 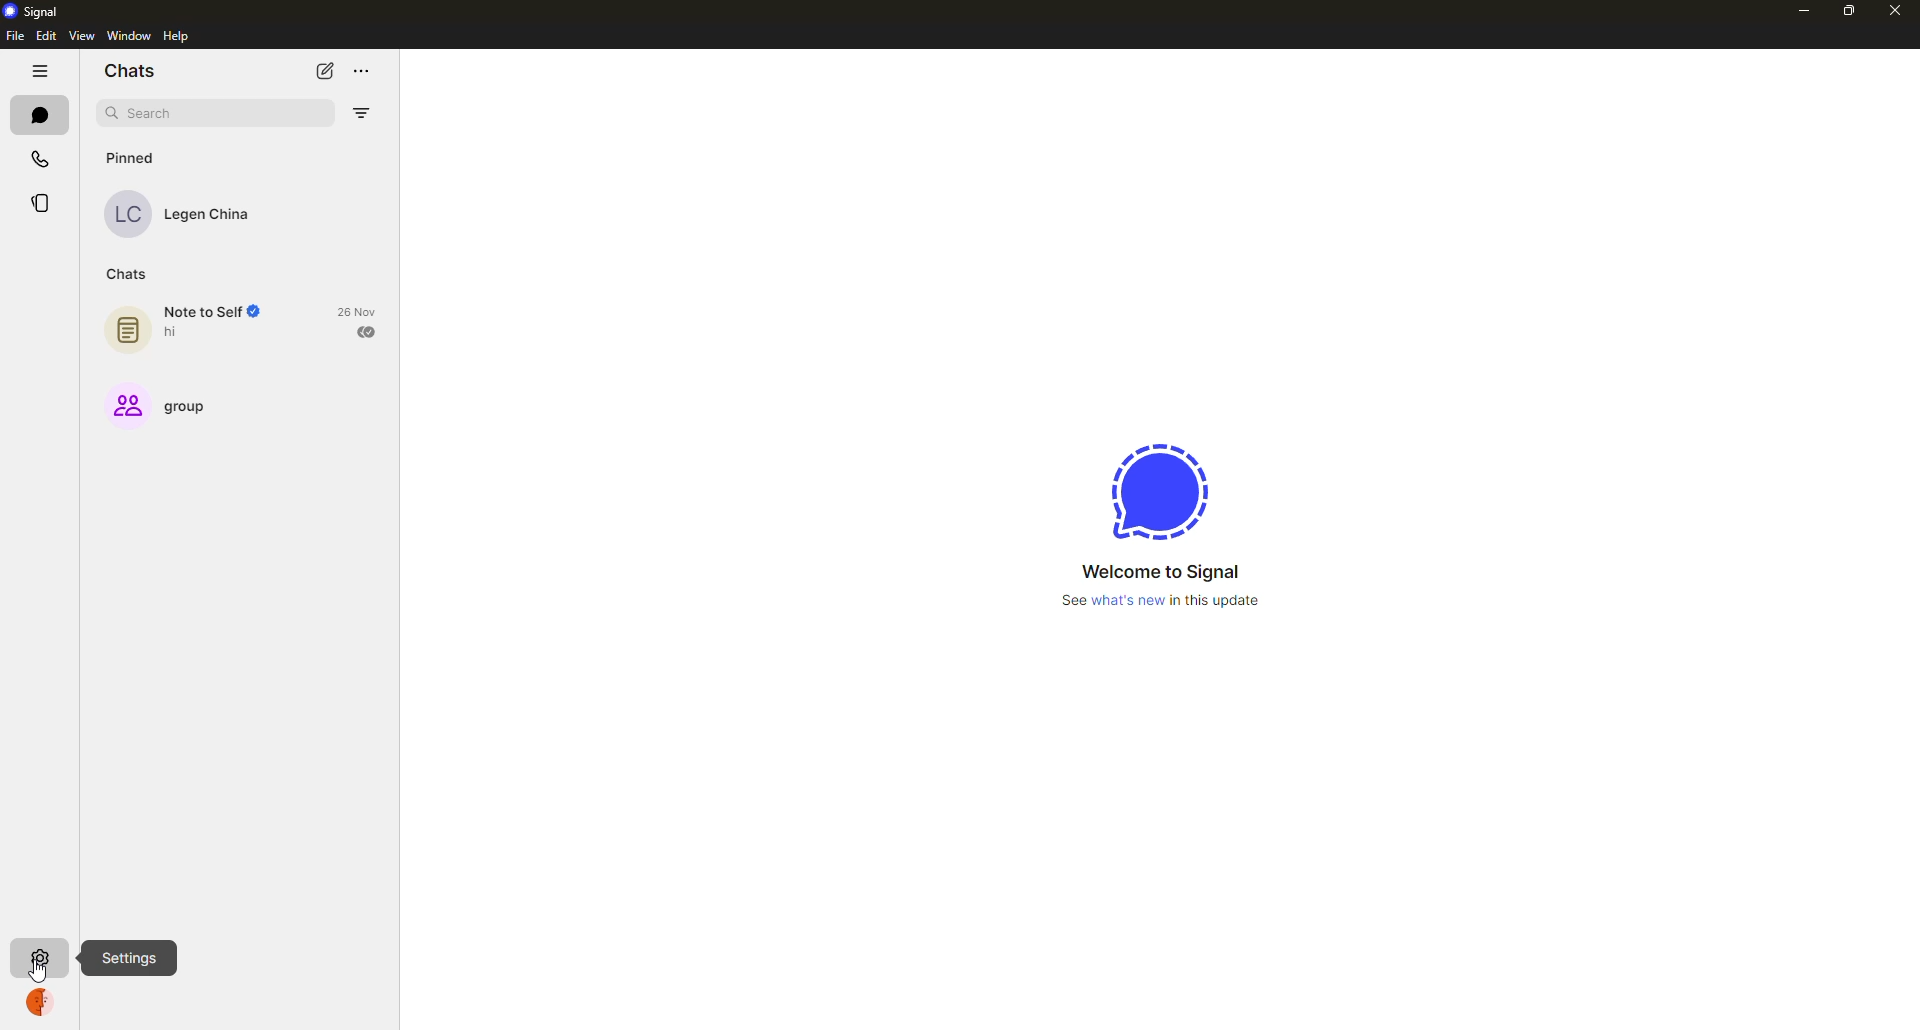 What do you see at coordinates (1149, 494) in the screenshot?
I see `signal` at bounding box center [1149, 494].